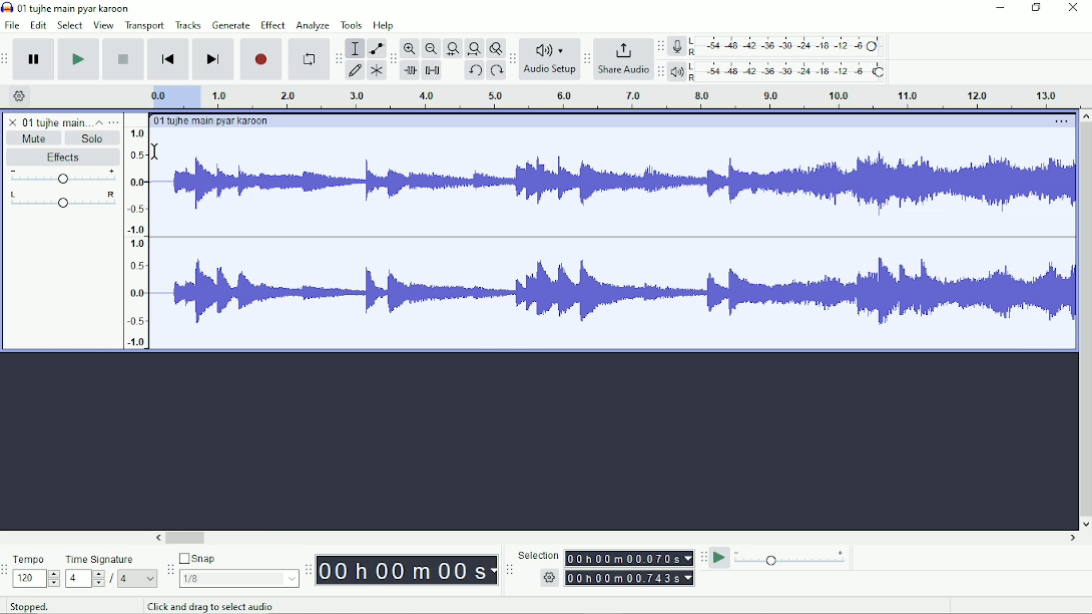  Describe the element at coordinates (43, 604) in the screenshot. I see `Stopped` at that location.